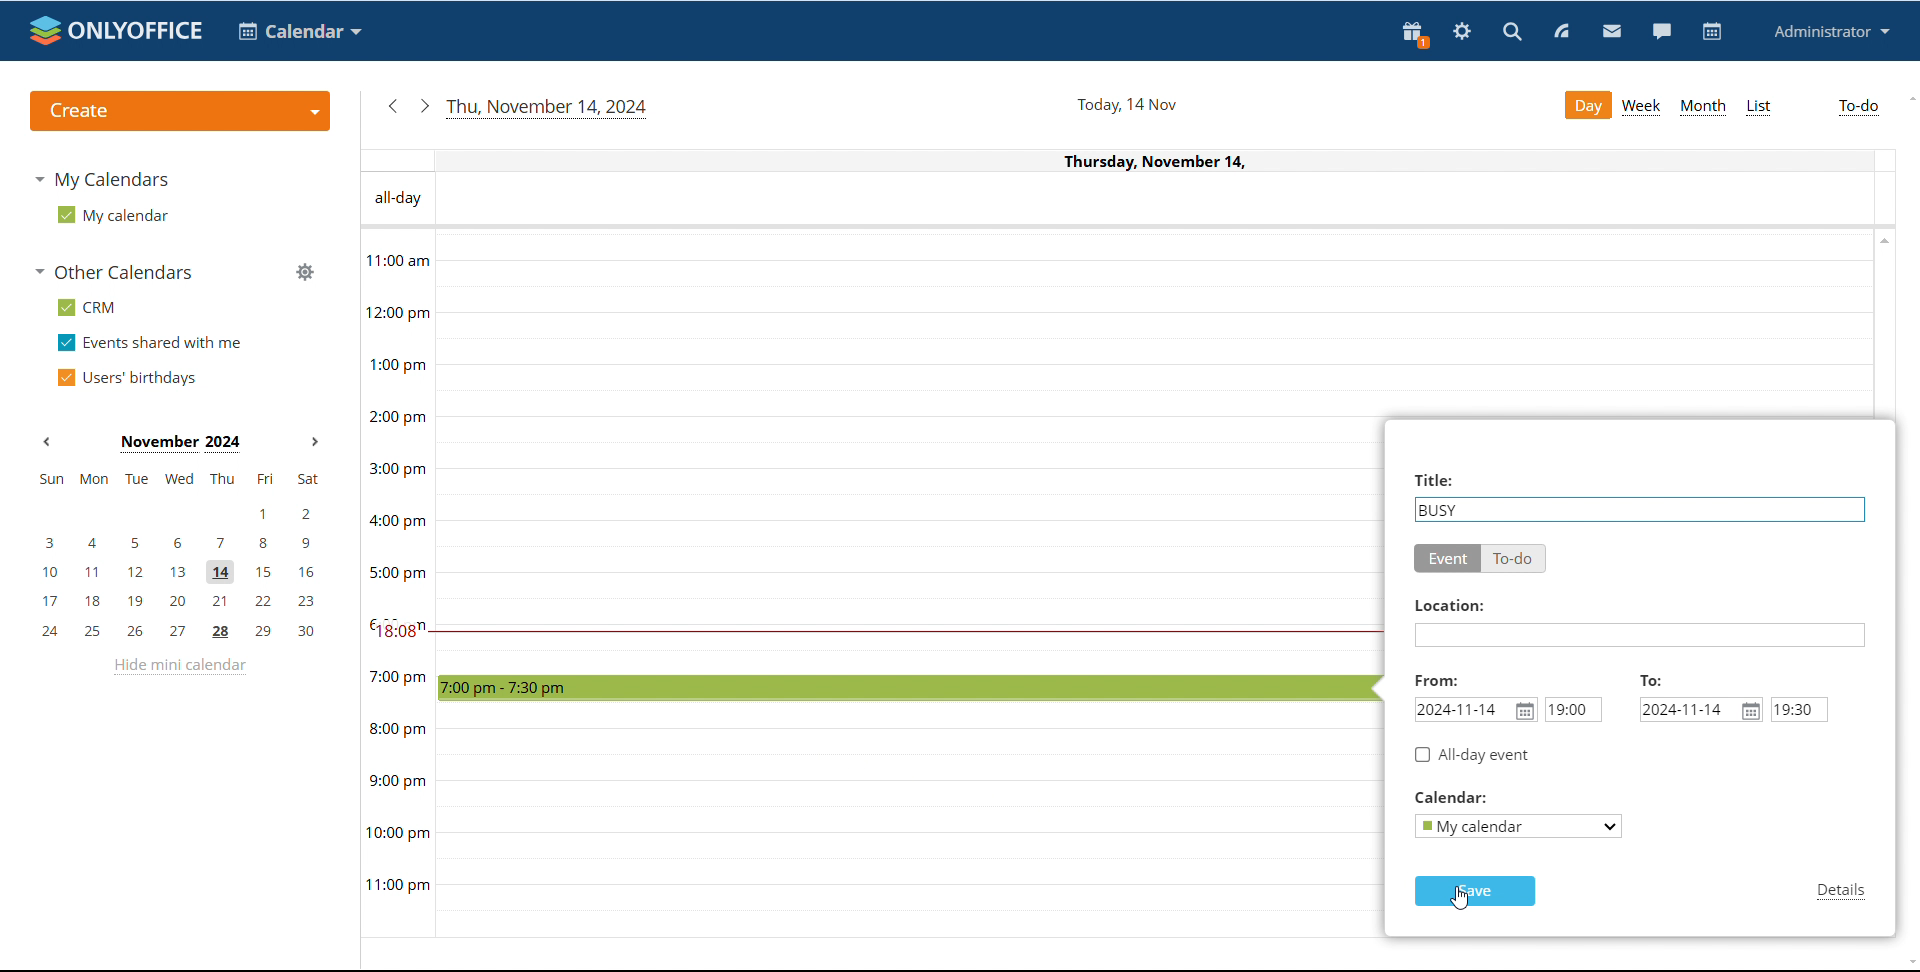  What do you see at coordinates (1452, 796) in the screenshot?
I see `Calendar` at bounding box center [1452, 796].